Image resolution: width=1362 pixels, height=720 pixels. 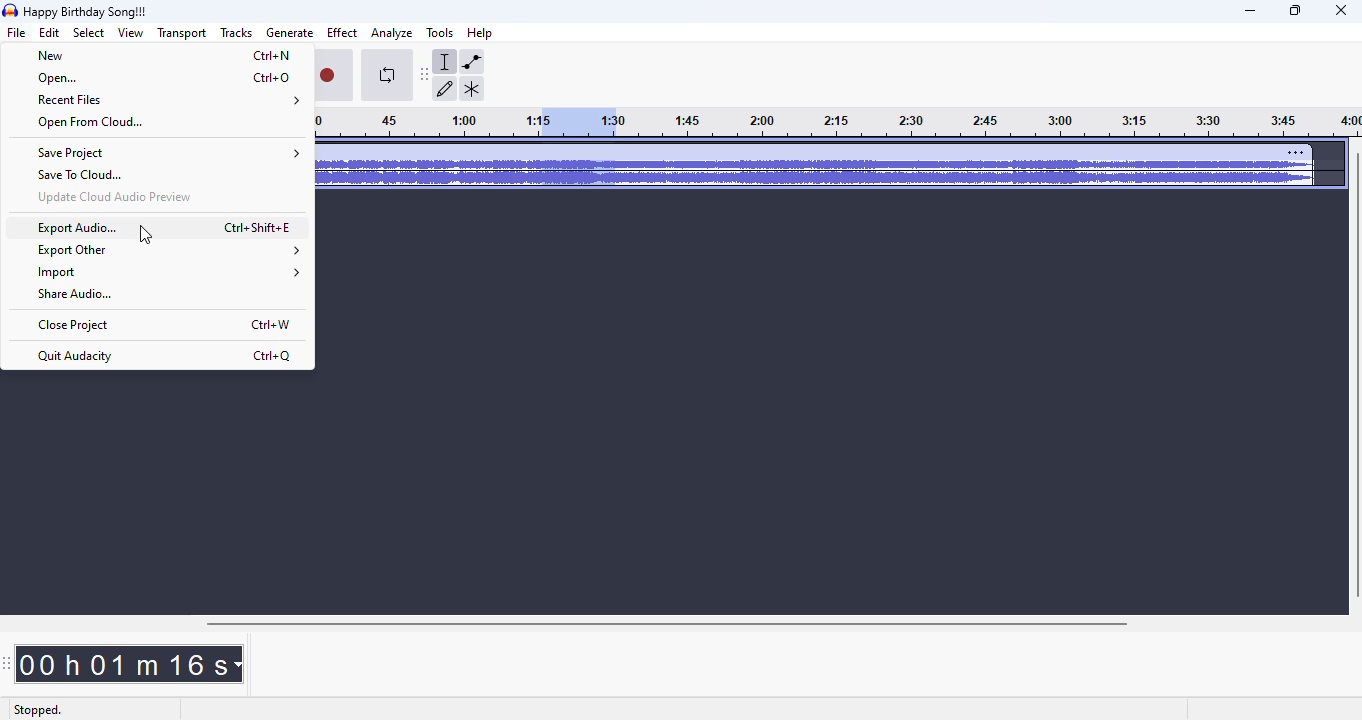 I want to click on open from cloud, so click(x=91, y=122).